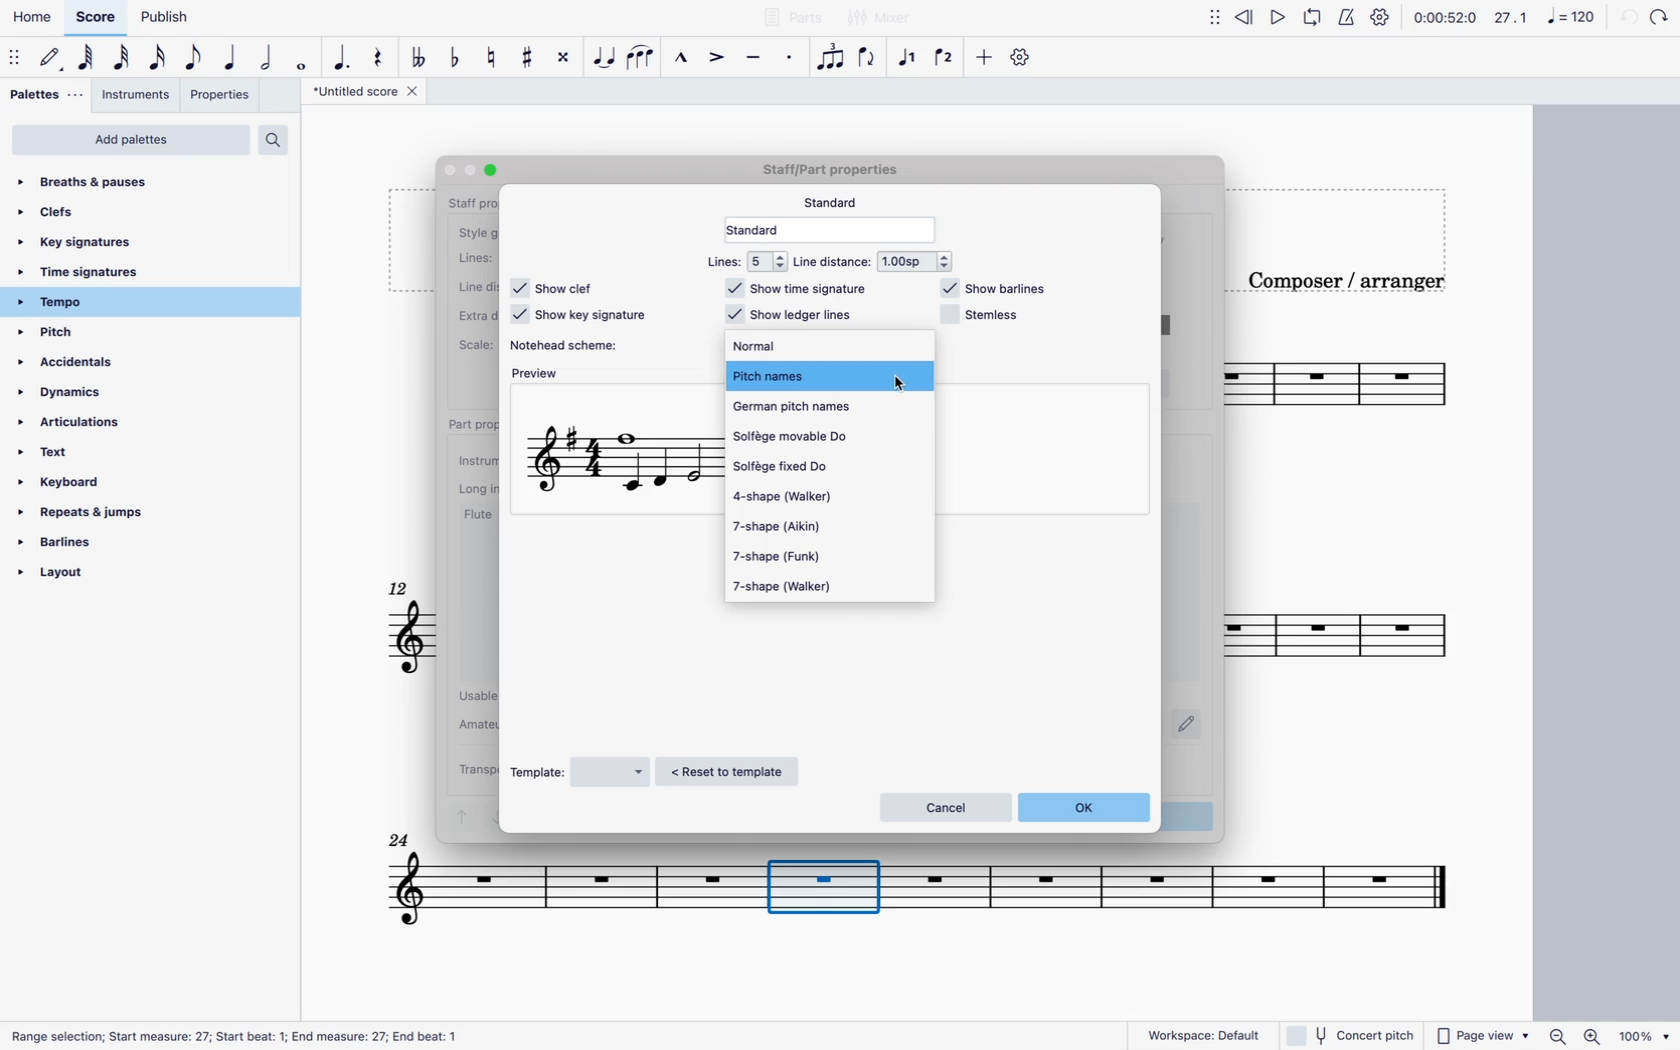 The height and width of the screenshot is (1050, 1680). I want to click on add palettes, so click(132, 141).